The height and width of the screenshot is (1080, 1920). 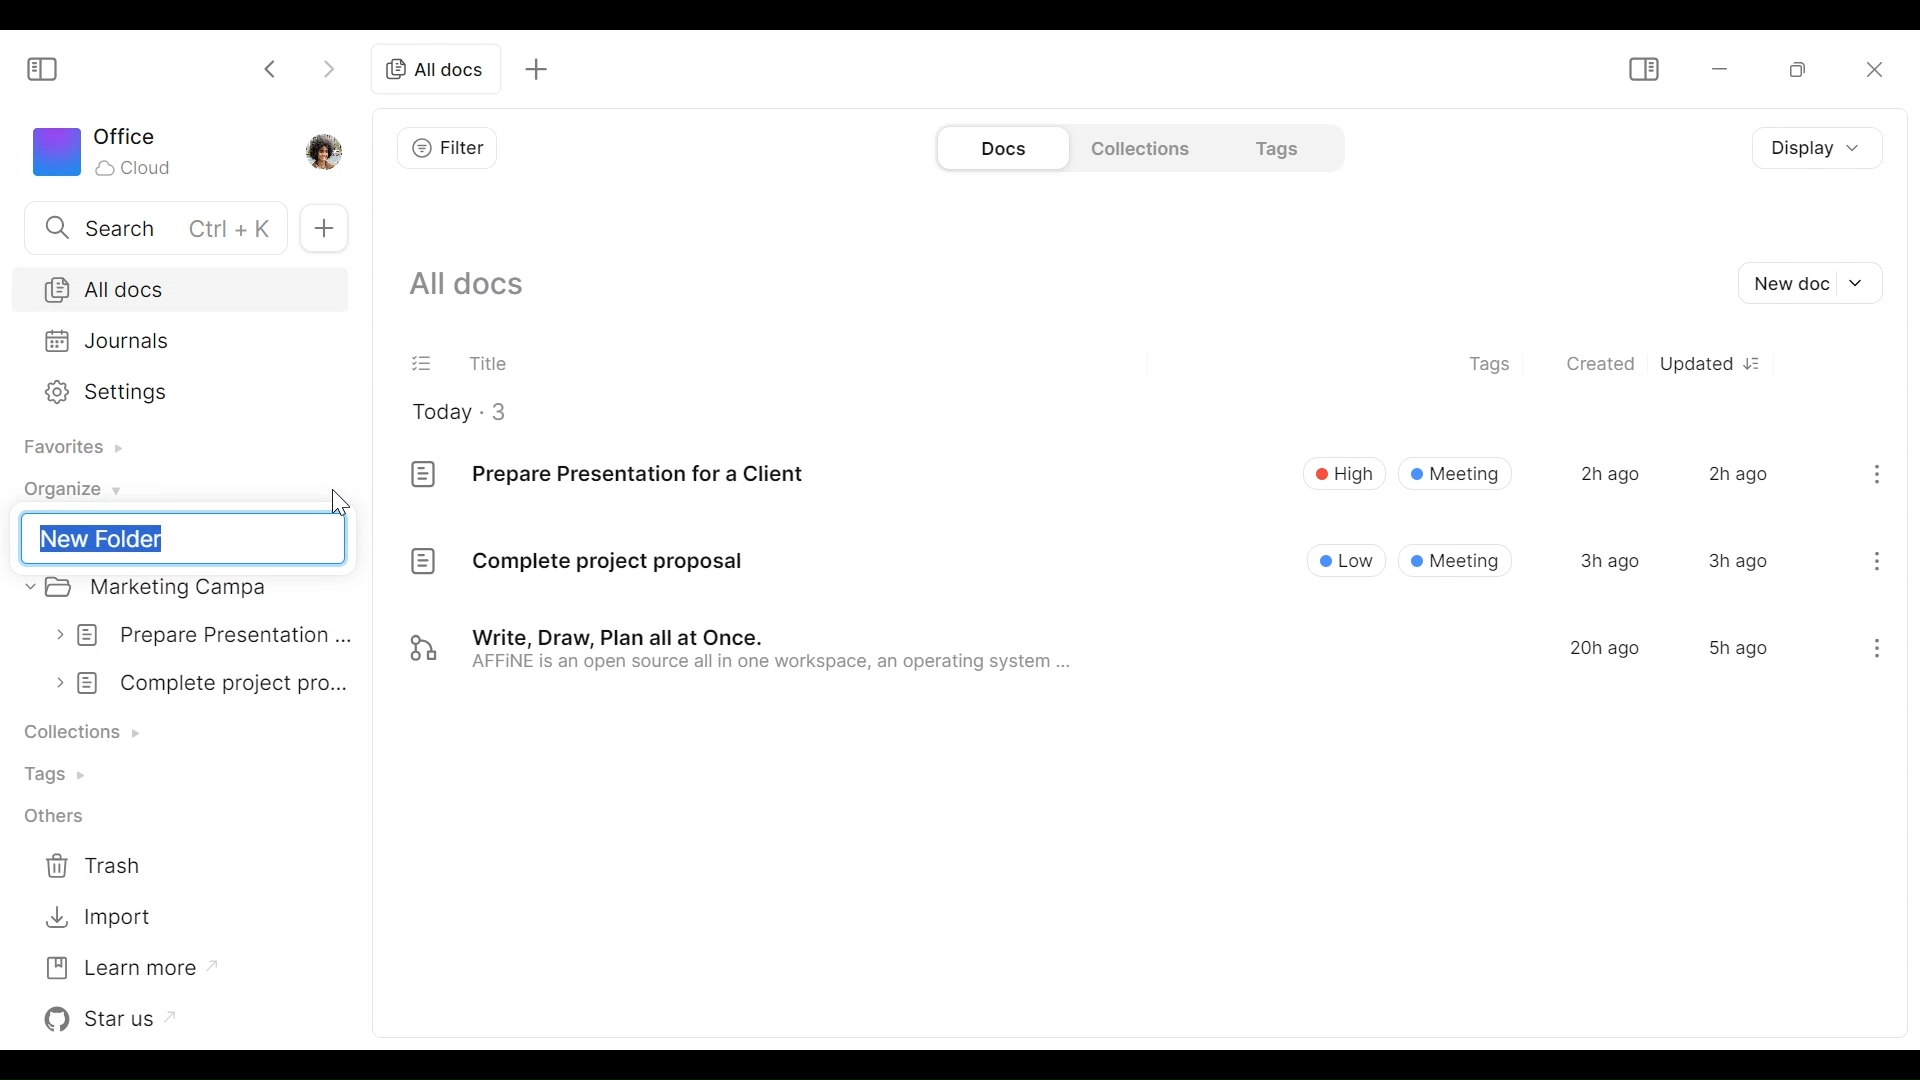 I want to click on 3h ago, so click(x=1610, y=560).